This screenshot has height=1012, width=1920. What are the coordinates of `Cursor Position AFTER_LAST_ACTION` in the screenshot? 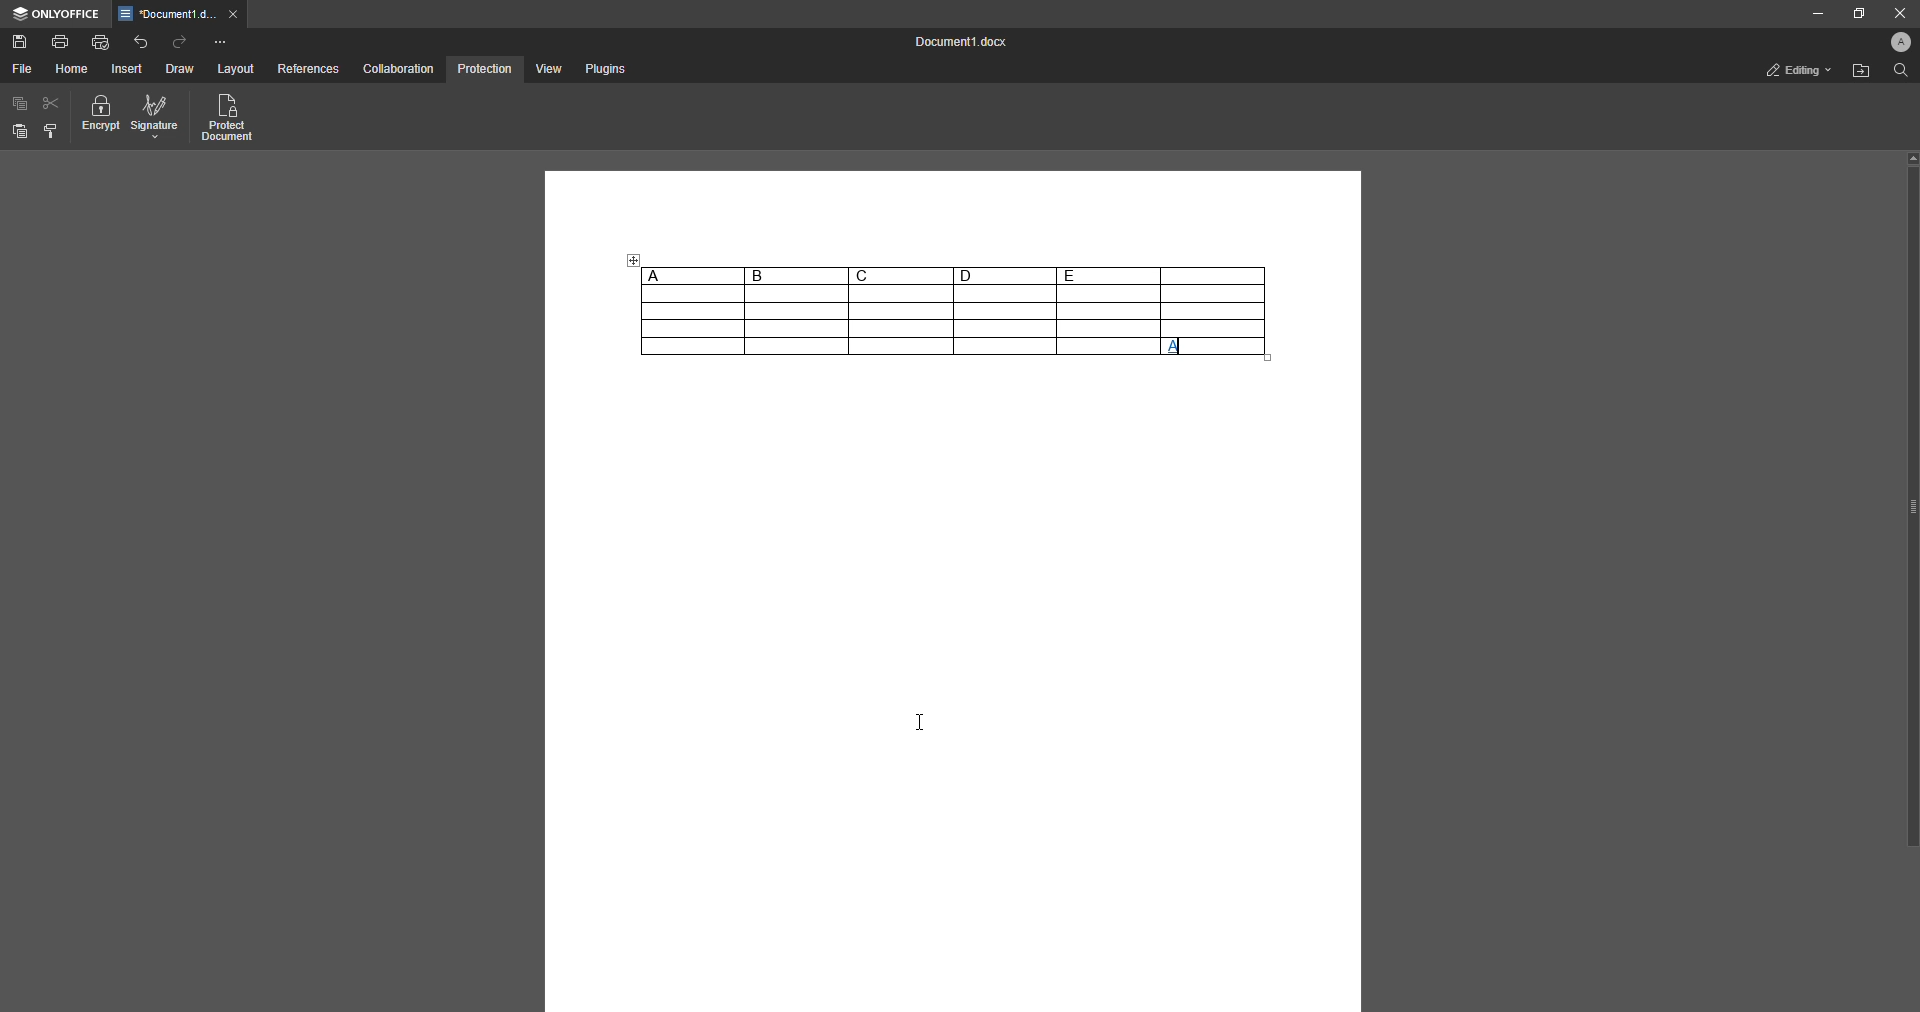 It's located at (925, 721).